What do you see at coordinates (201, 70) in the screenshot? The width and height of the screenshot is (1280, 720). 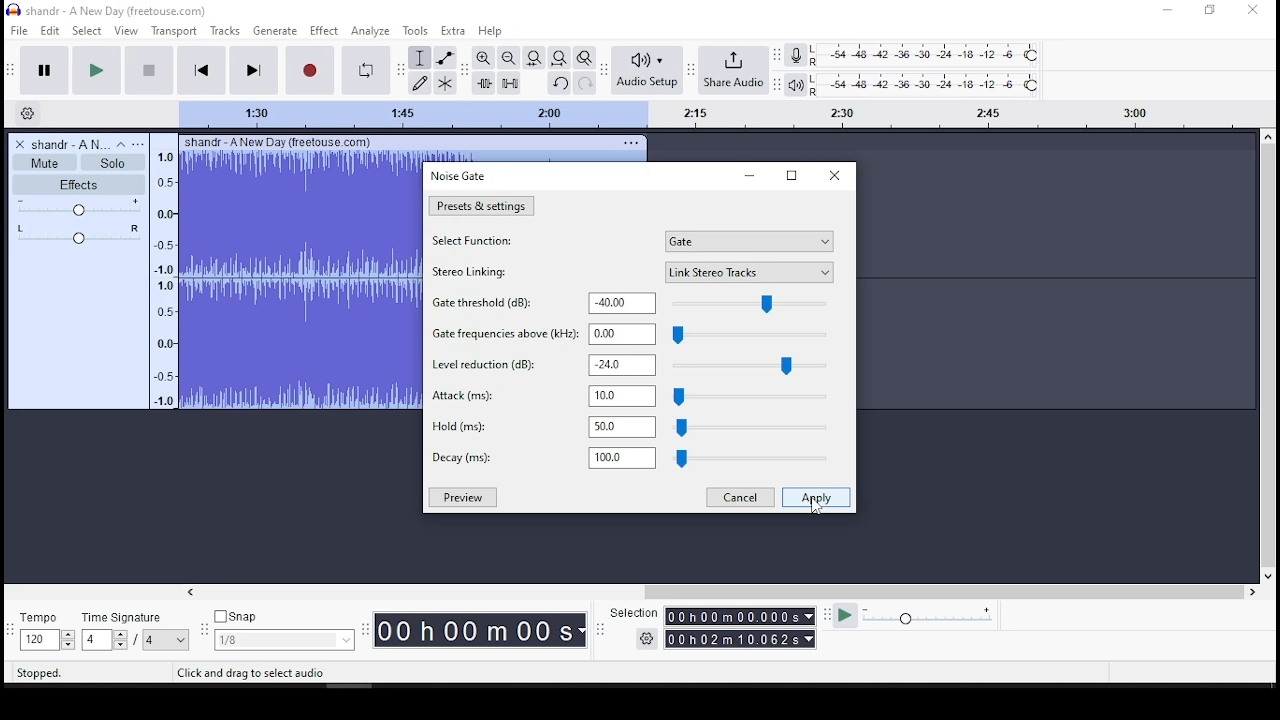 I see `skip to start` at bounding box center [201, 70].